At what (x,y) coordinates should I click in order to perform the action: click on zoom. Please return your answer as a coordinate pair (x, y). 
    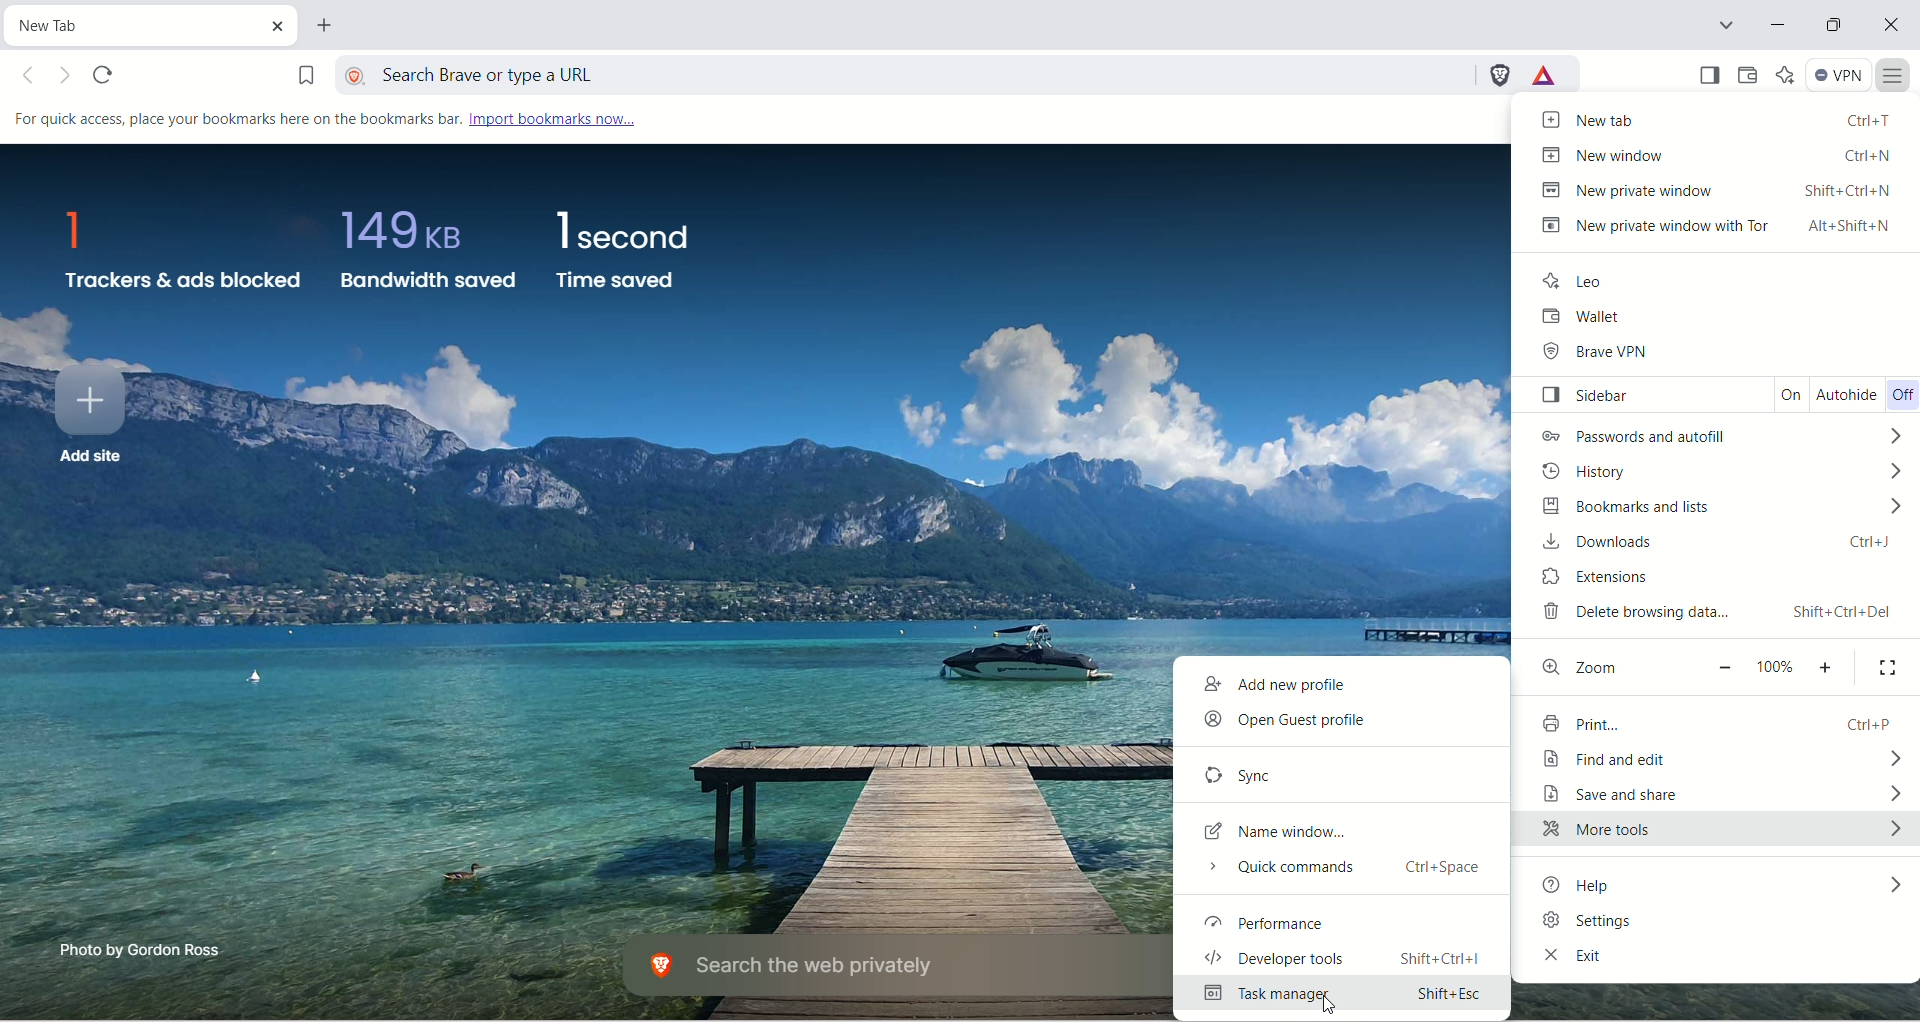
    Looking at the image, I should click on (1719, 666).